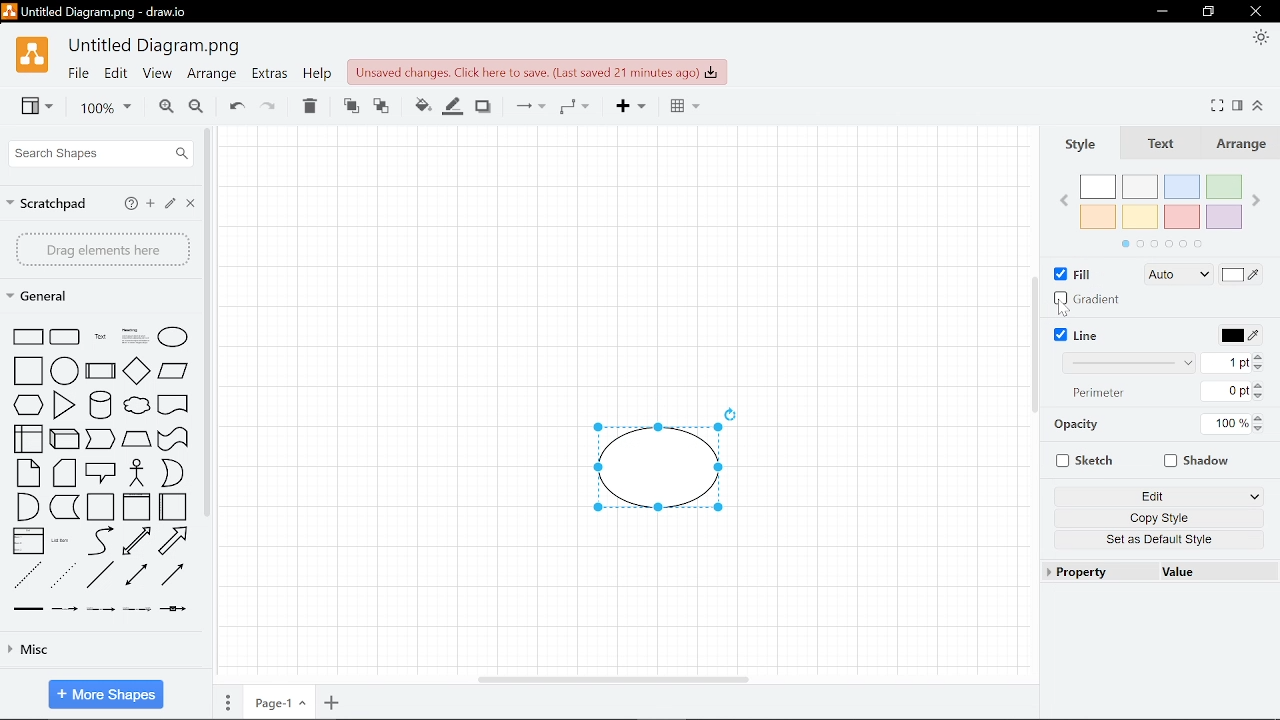  Describe the element at coordinates (102, 12) in the screenshot. I see `Window name - Untitled Diagram.png - draw.io` at that location.